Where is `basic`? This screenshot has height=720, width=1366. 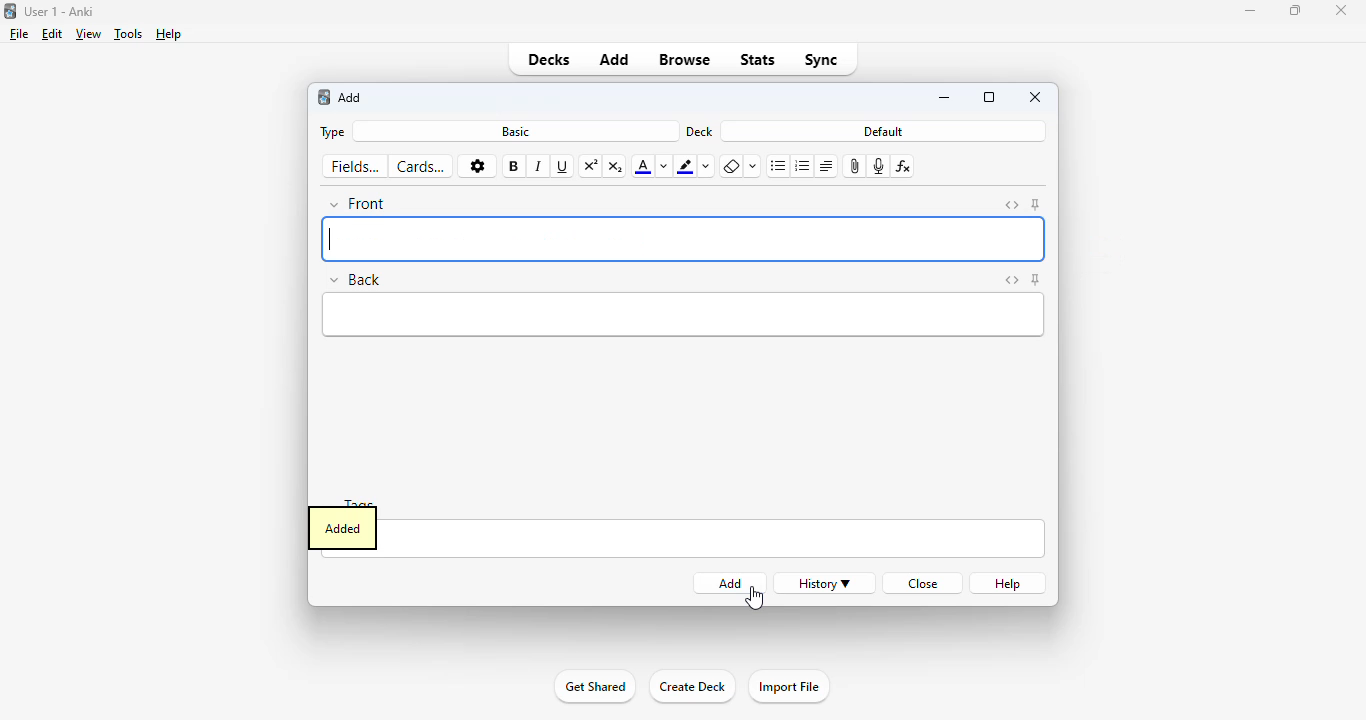 basic is located at coordinates (517, 132).